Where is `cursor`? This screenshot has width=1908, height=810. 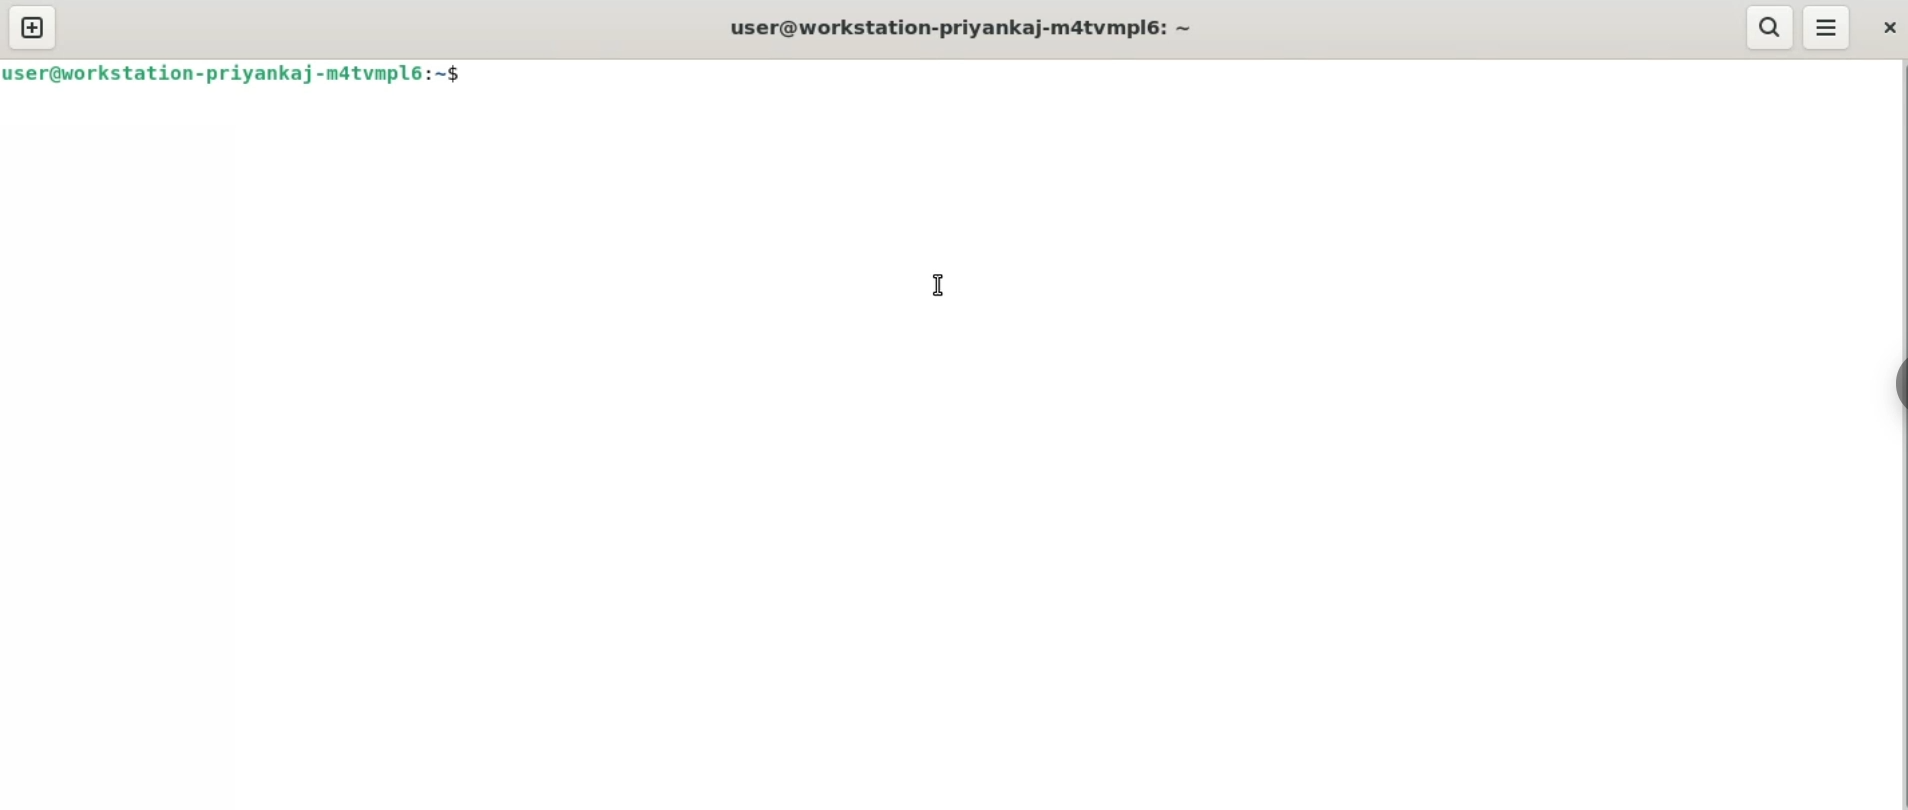 cursor is located at coordinates (938, 286).